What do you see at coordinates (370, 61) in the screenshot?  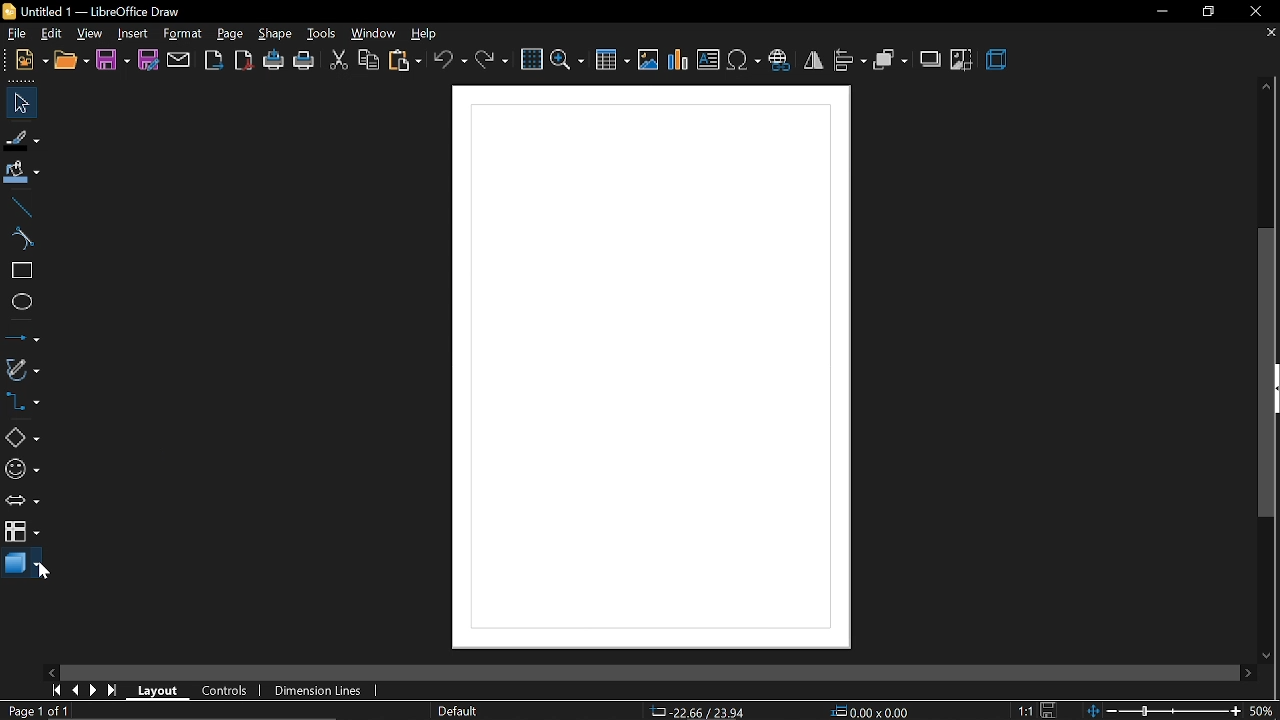 I see `copy` at bounding box center [370, 61].